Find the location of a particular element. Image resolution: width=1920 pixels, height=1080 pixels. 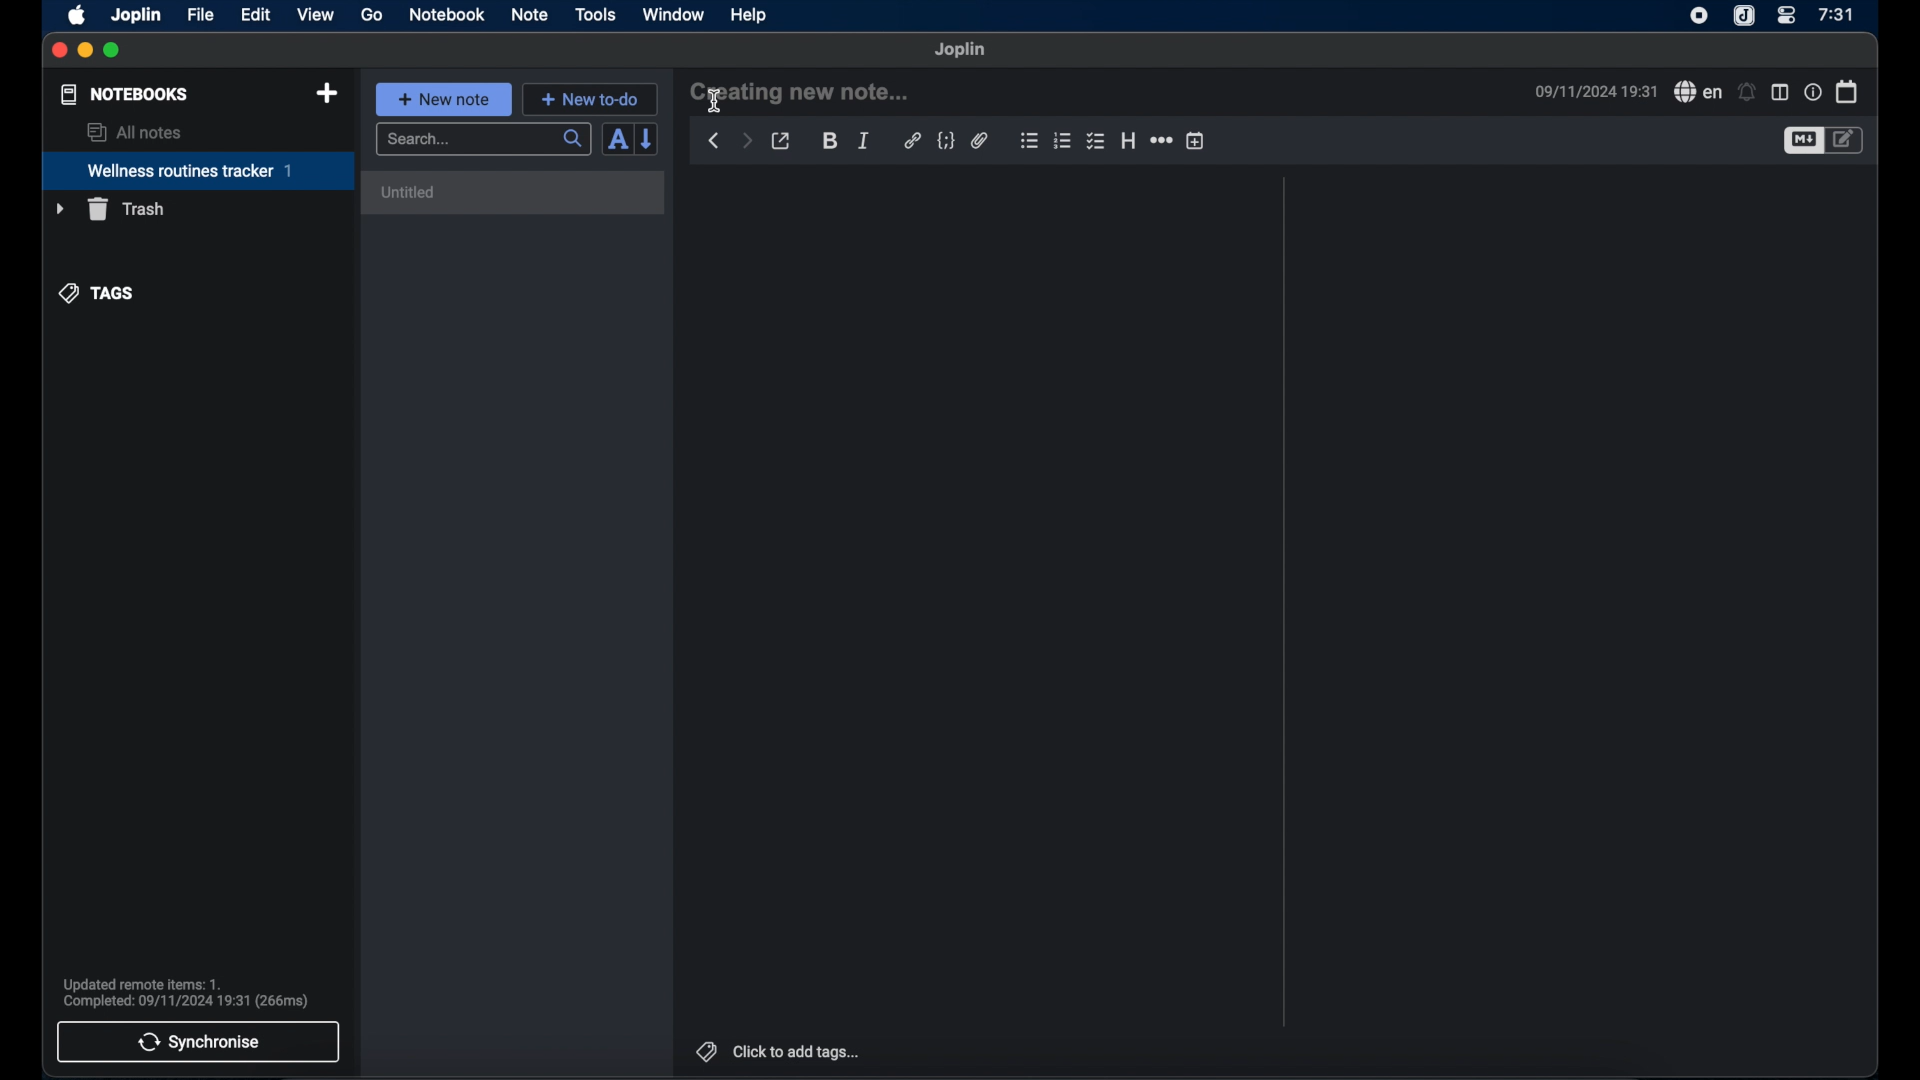

creating new note is located at coordinates (798, 94).